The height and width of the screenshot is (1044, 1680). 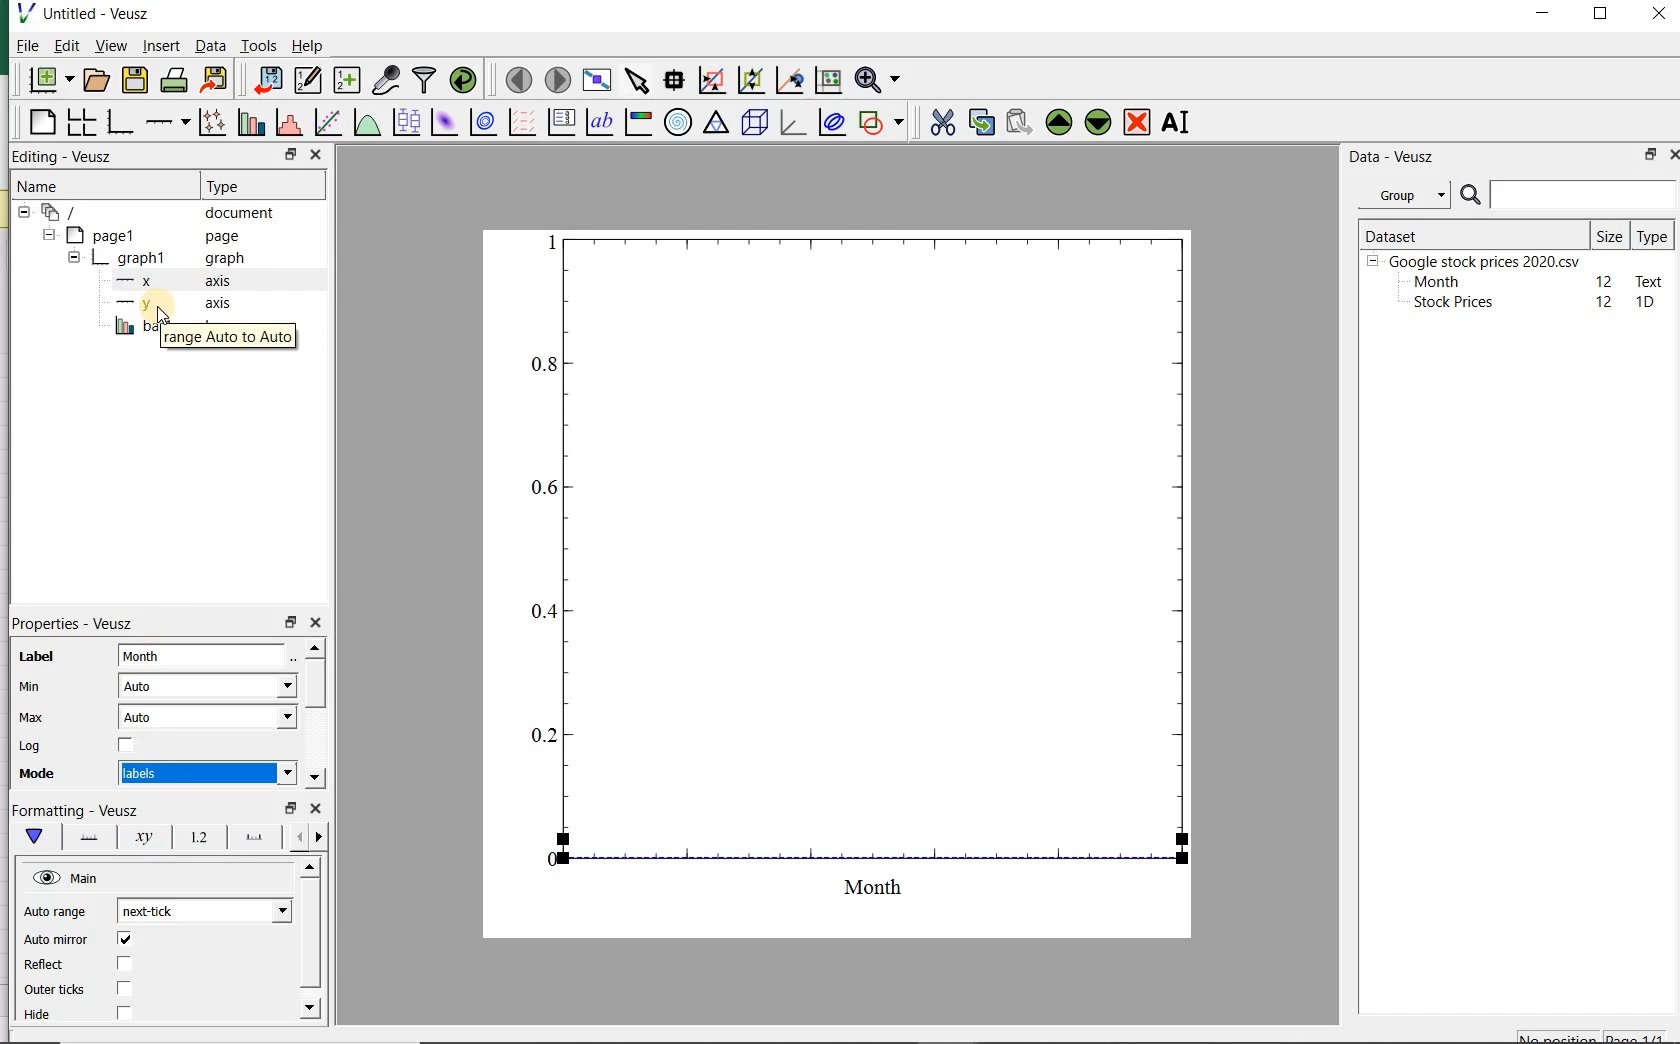 I want to click on add an axis to the plot, so click(x=166, y=124).